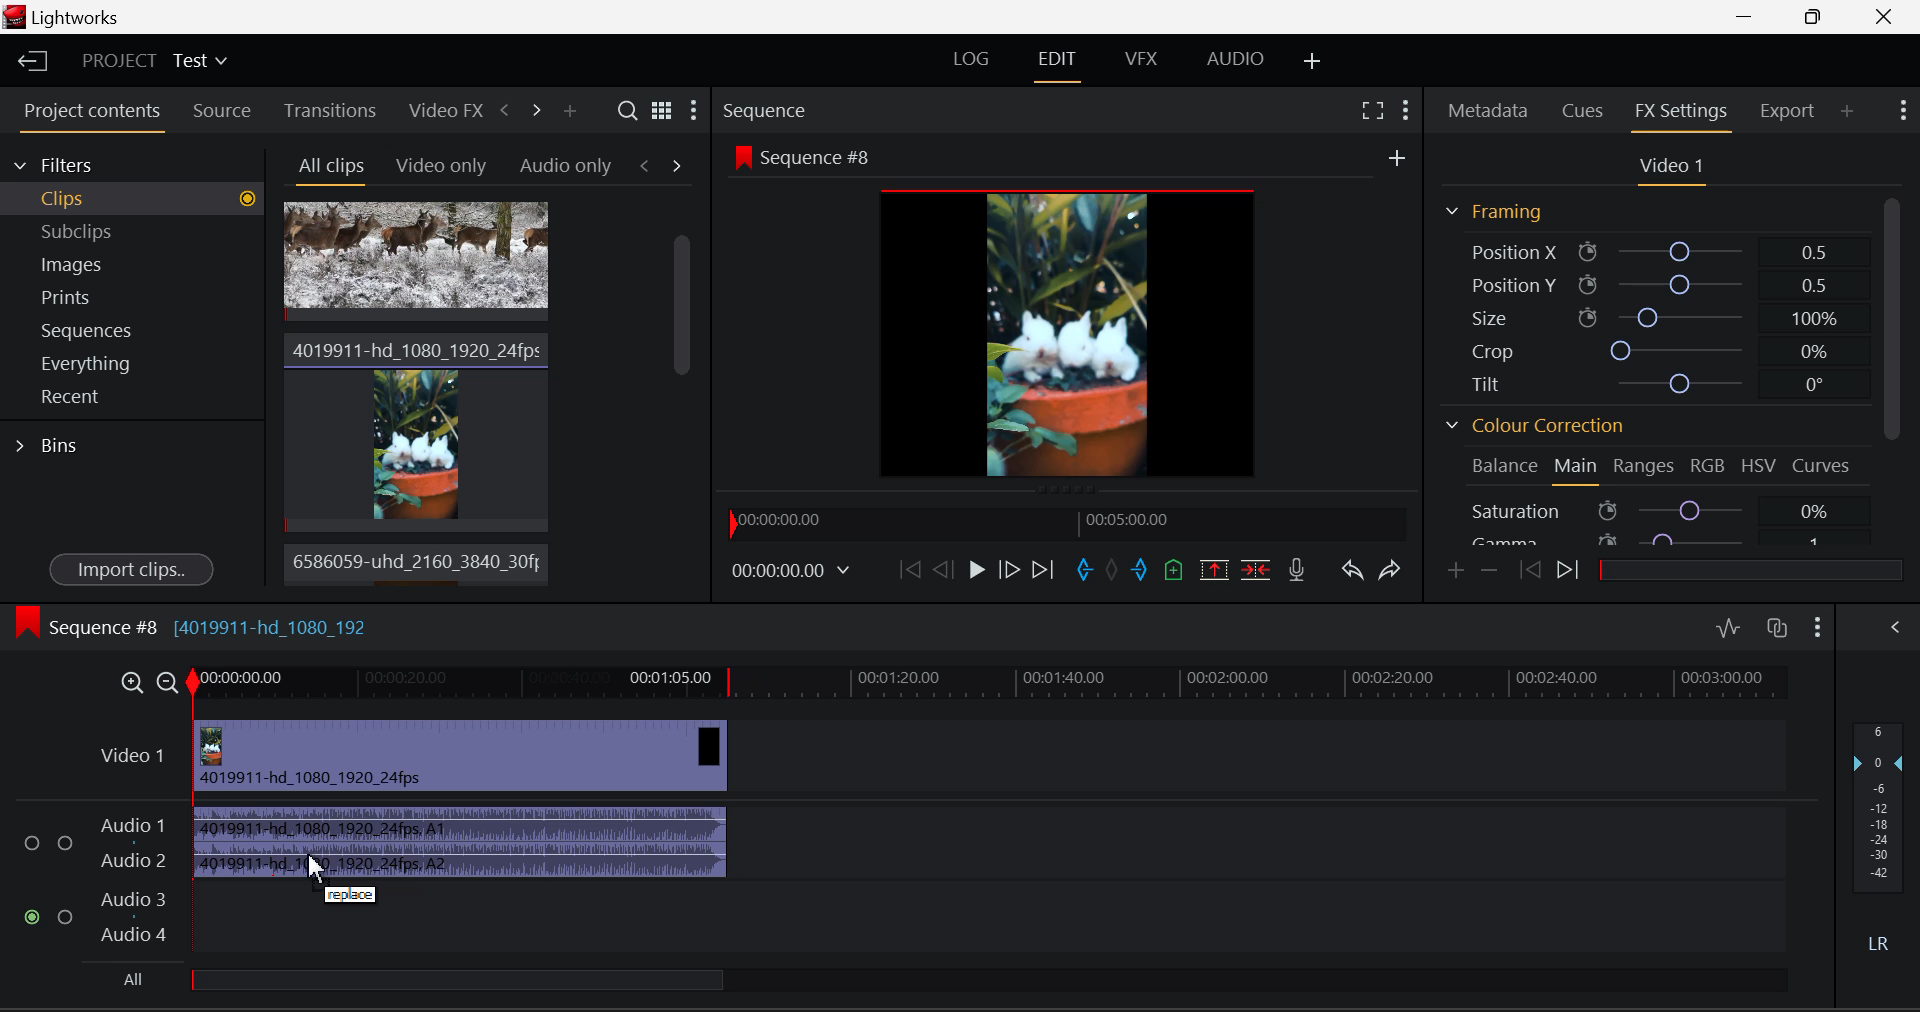  Describe the element at coordinates (329, 109) in the screenshot. I see `Transitions` at that location.